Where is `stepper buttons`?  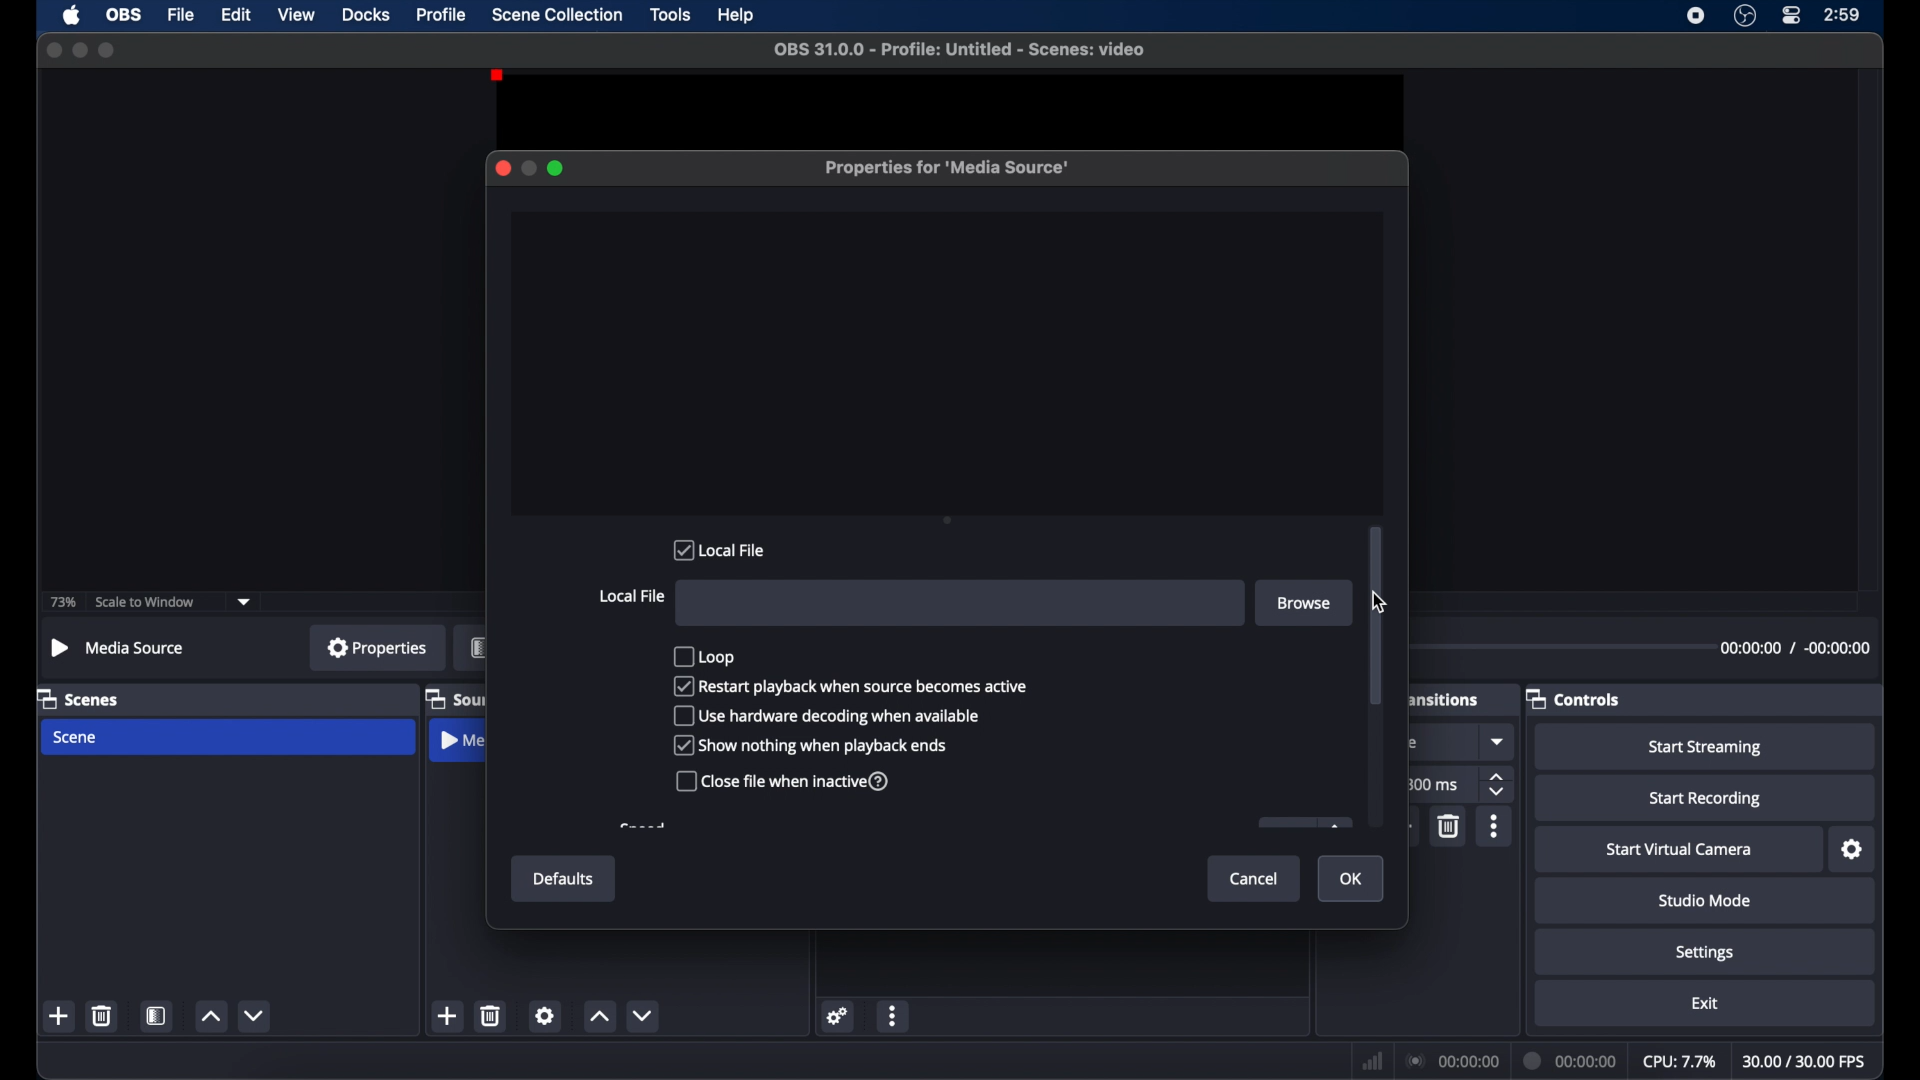 stepper buttons is located at coordinates (1498, 784).